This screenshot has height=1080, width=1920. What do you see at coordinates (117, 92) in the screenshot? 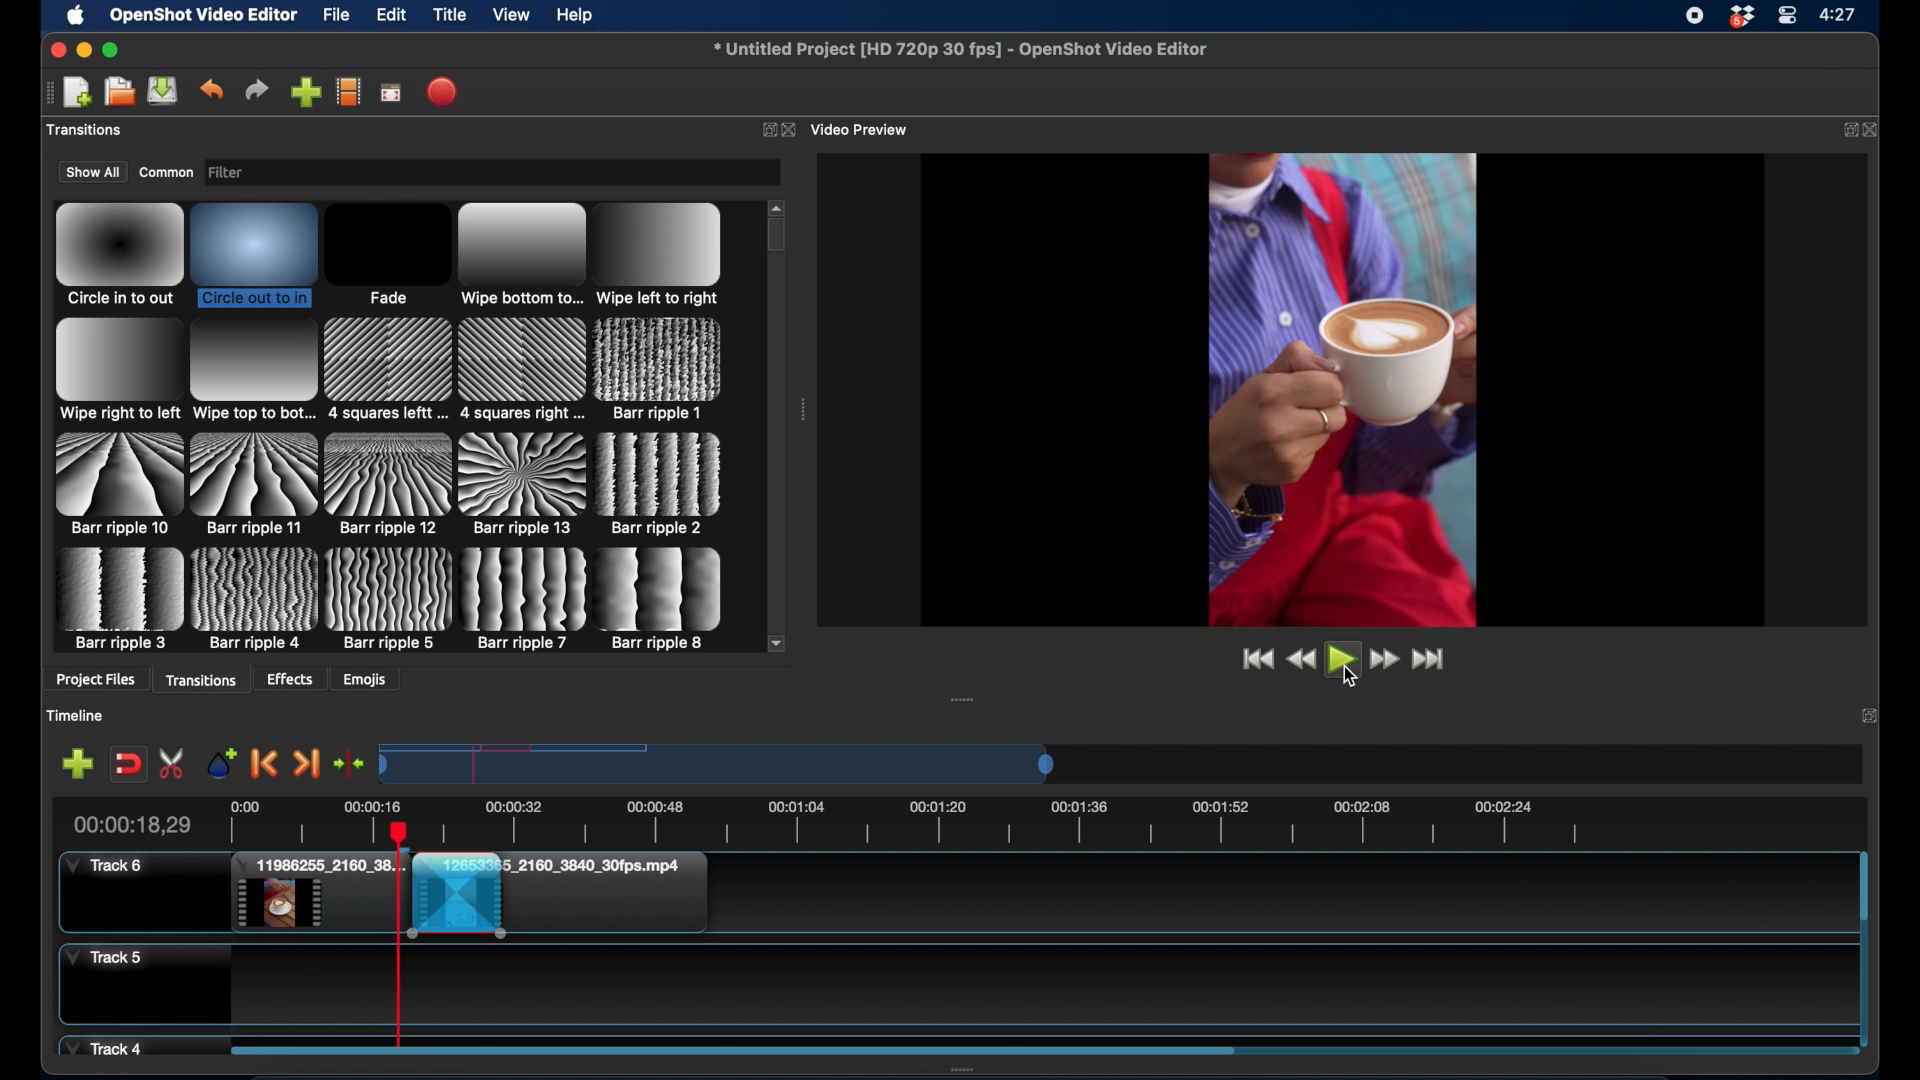
I see `open project` at bounding box center [117, 92].